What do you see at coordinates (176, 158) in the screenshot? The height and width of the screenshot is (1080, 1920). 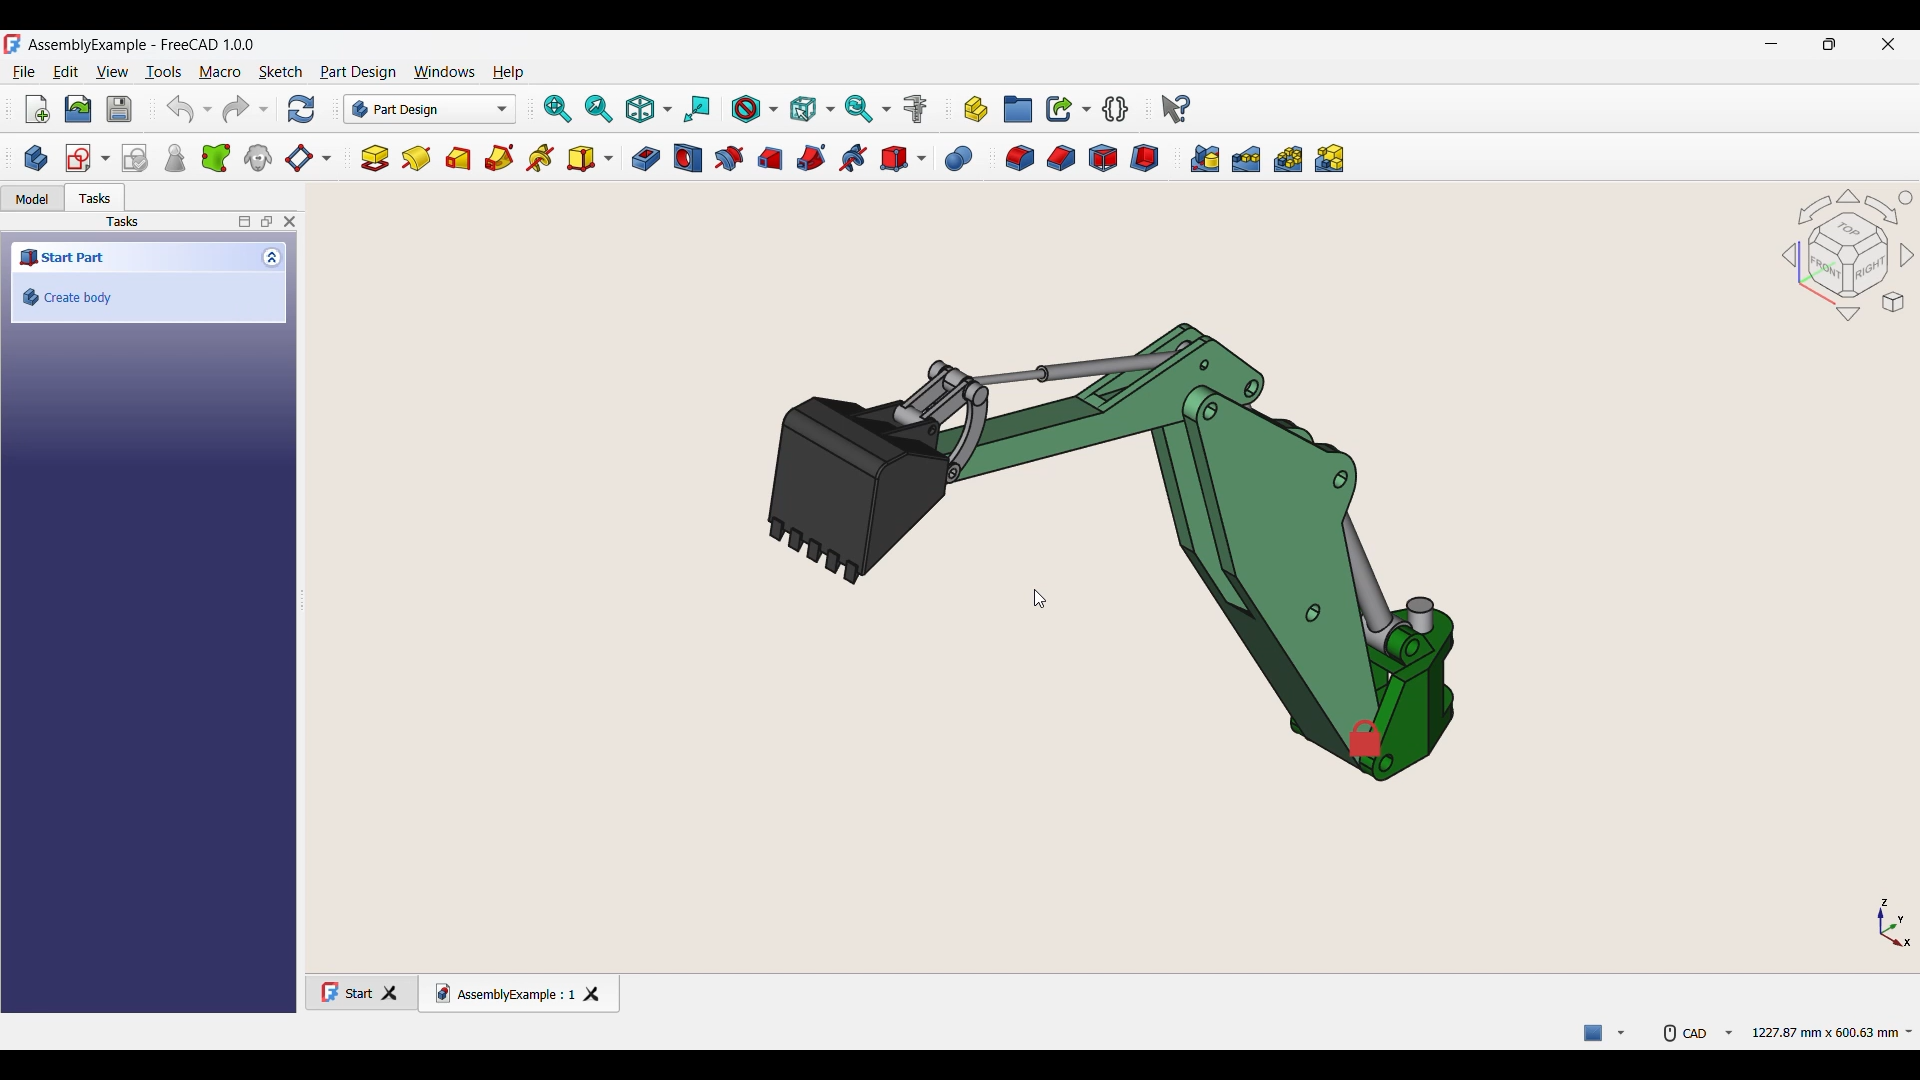 I see `Check geometry` at bounding box center [176, 158].